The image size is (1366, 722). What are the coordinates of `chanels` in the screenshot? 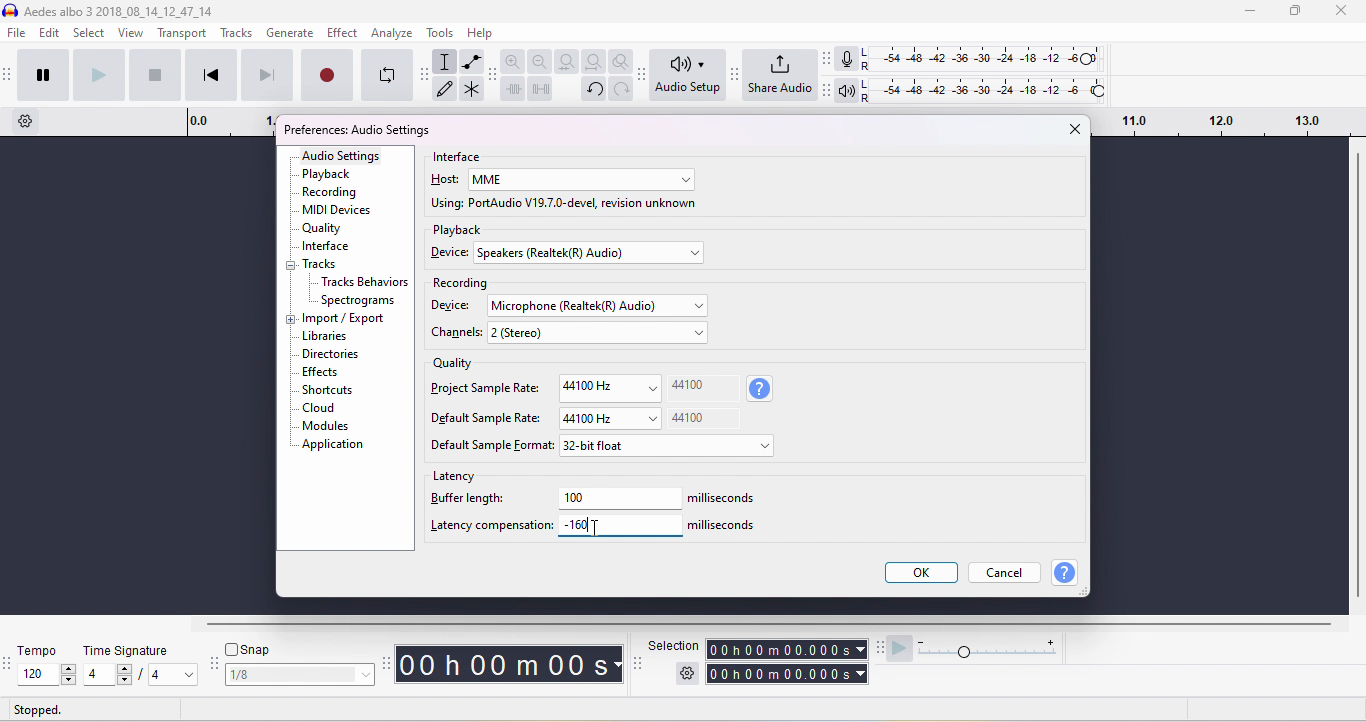 It's located at (459, 333).